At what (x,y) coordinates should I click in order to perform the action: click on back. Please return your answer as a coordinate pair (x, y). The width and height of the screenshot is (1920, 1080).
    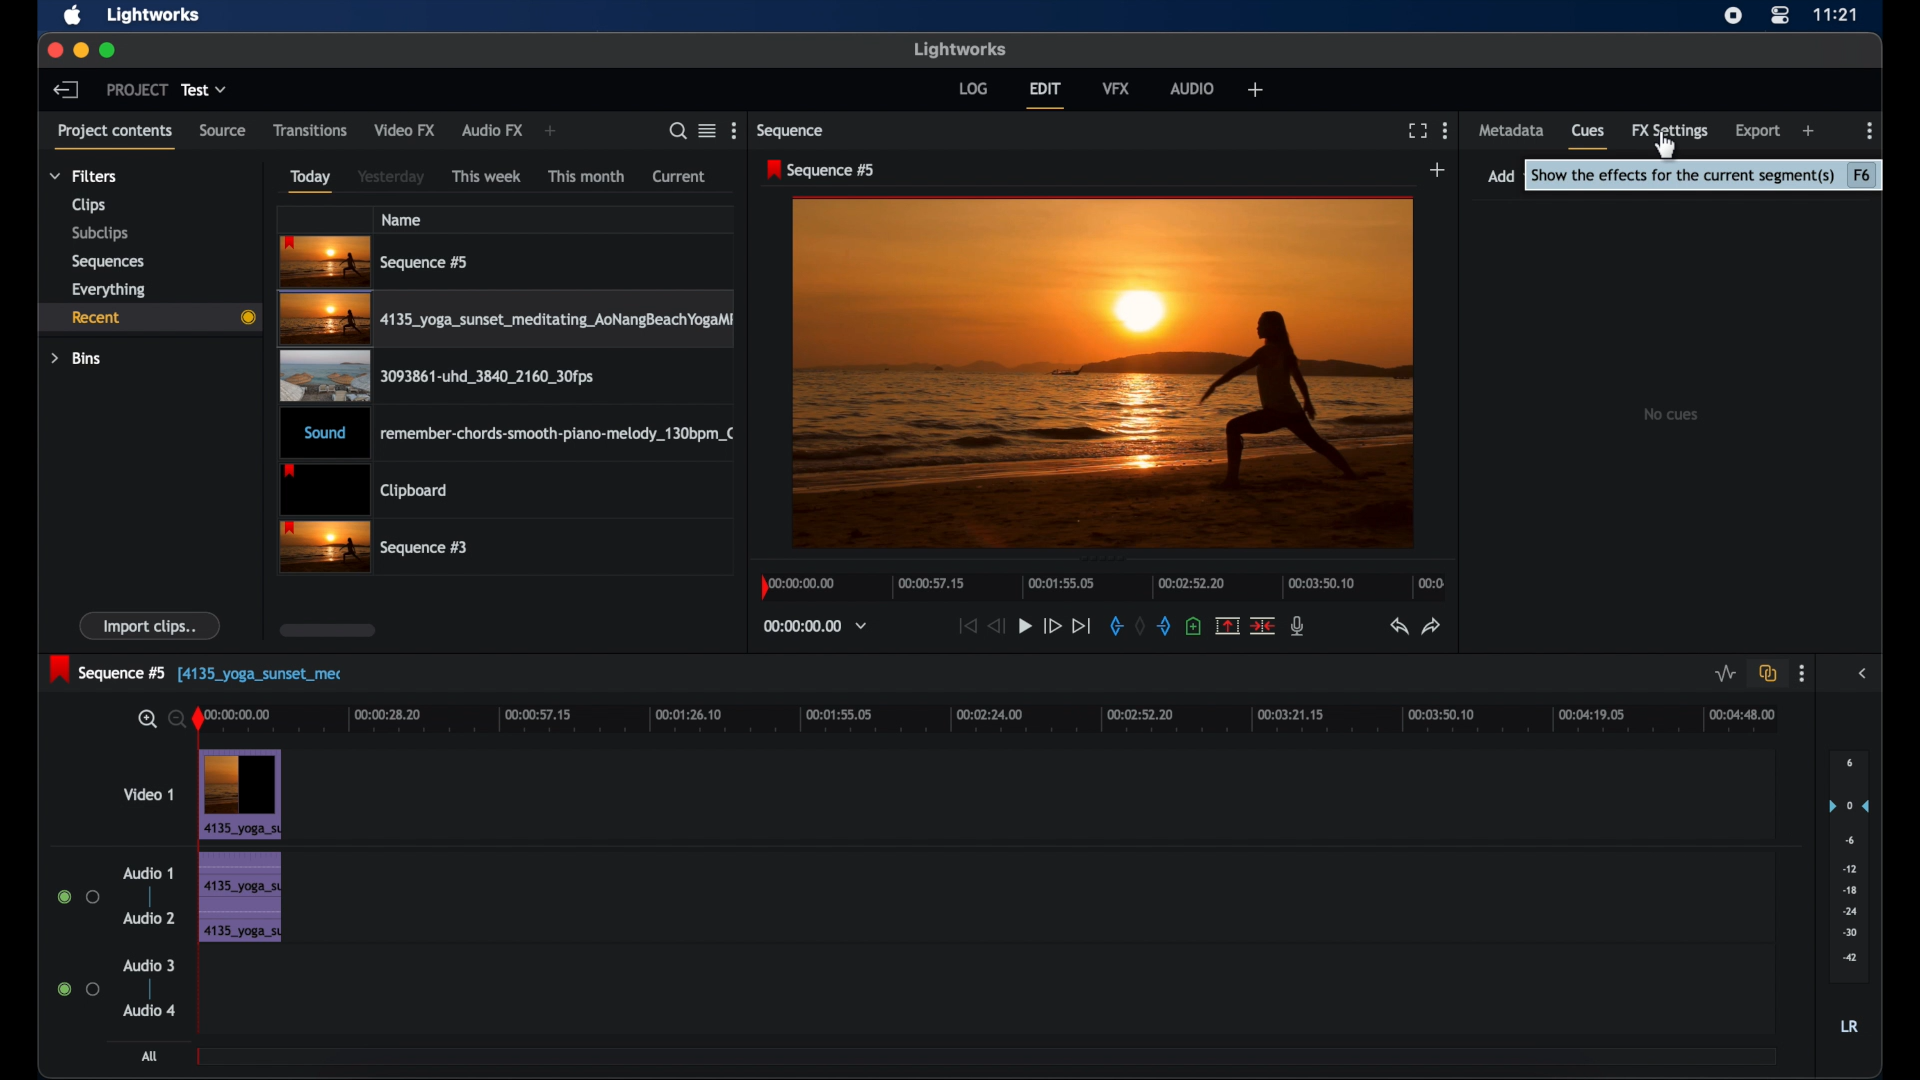
    Looking at the image, I should click on (64, 89).